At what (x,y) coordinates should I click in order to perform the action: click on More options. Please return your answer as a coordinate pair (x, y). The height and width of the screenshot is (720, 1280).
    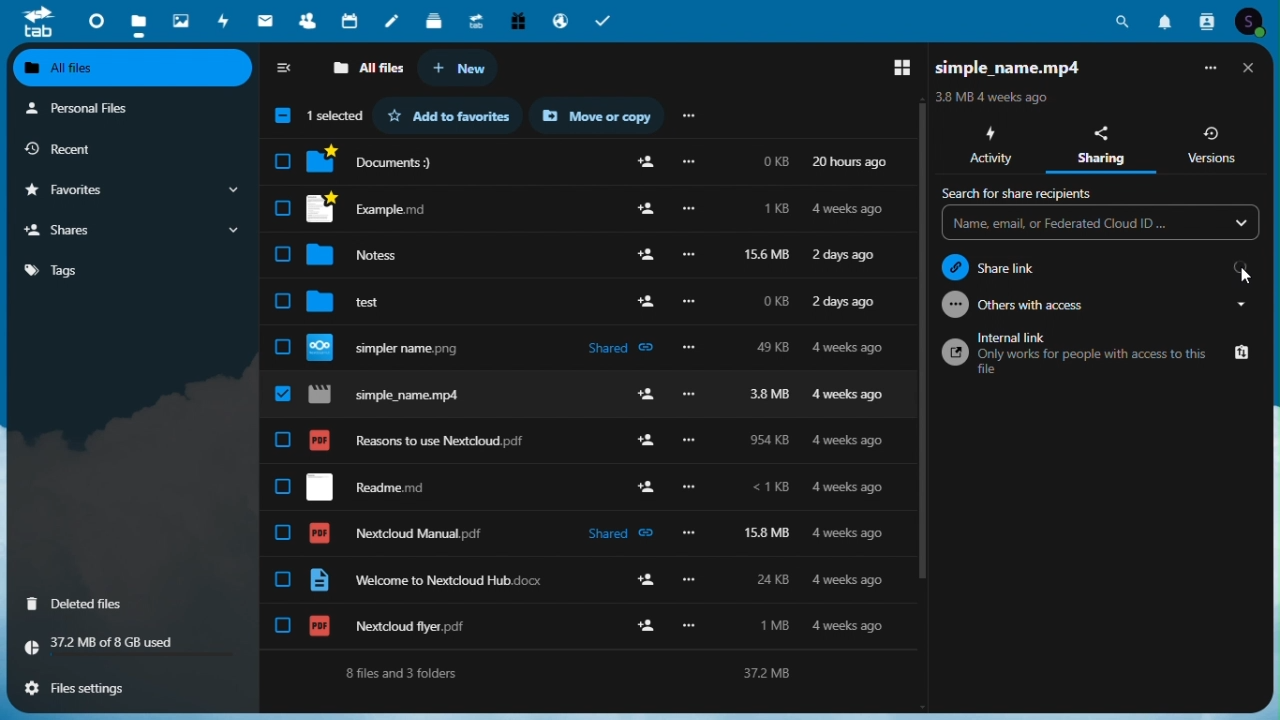
    Looking at the image, I should click on (1208, 68).